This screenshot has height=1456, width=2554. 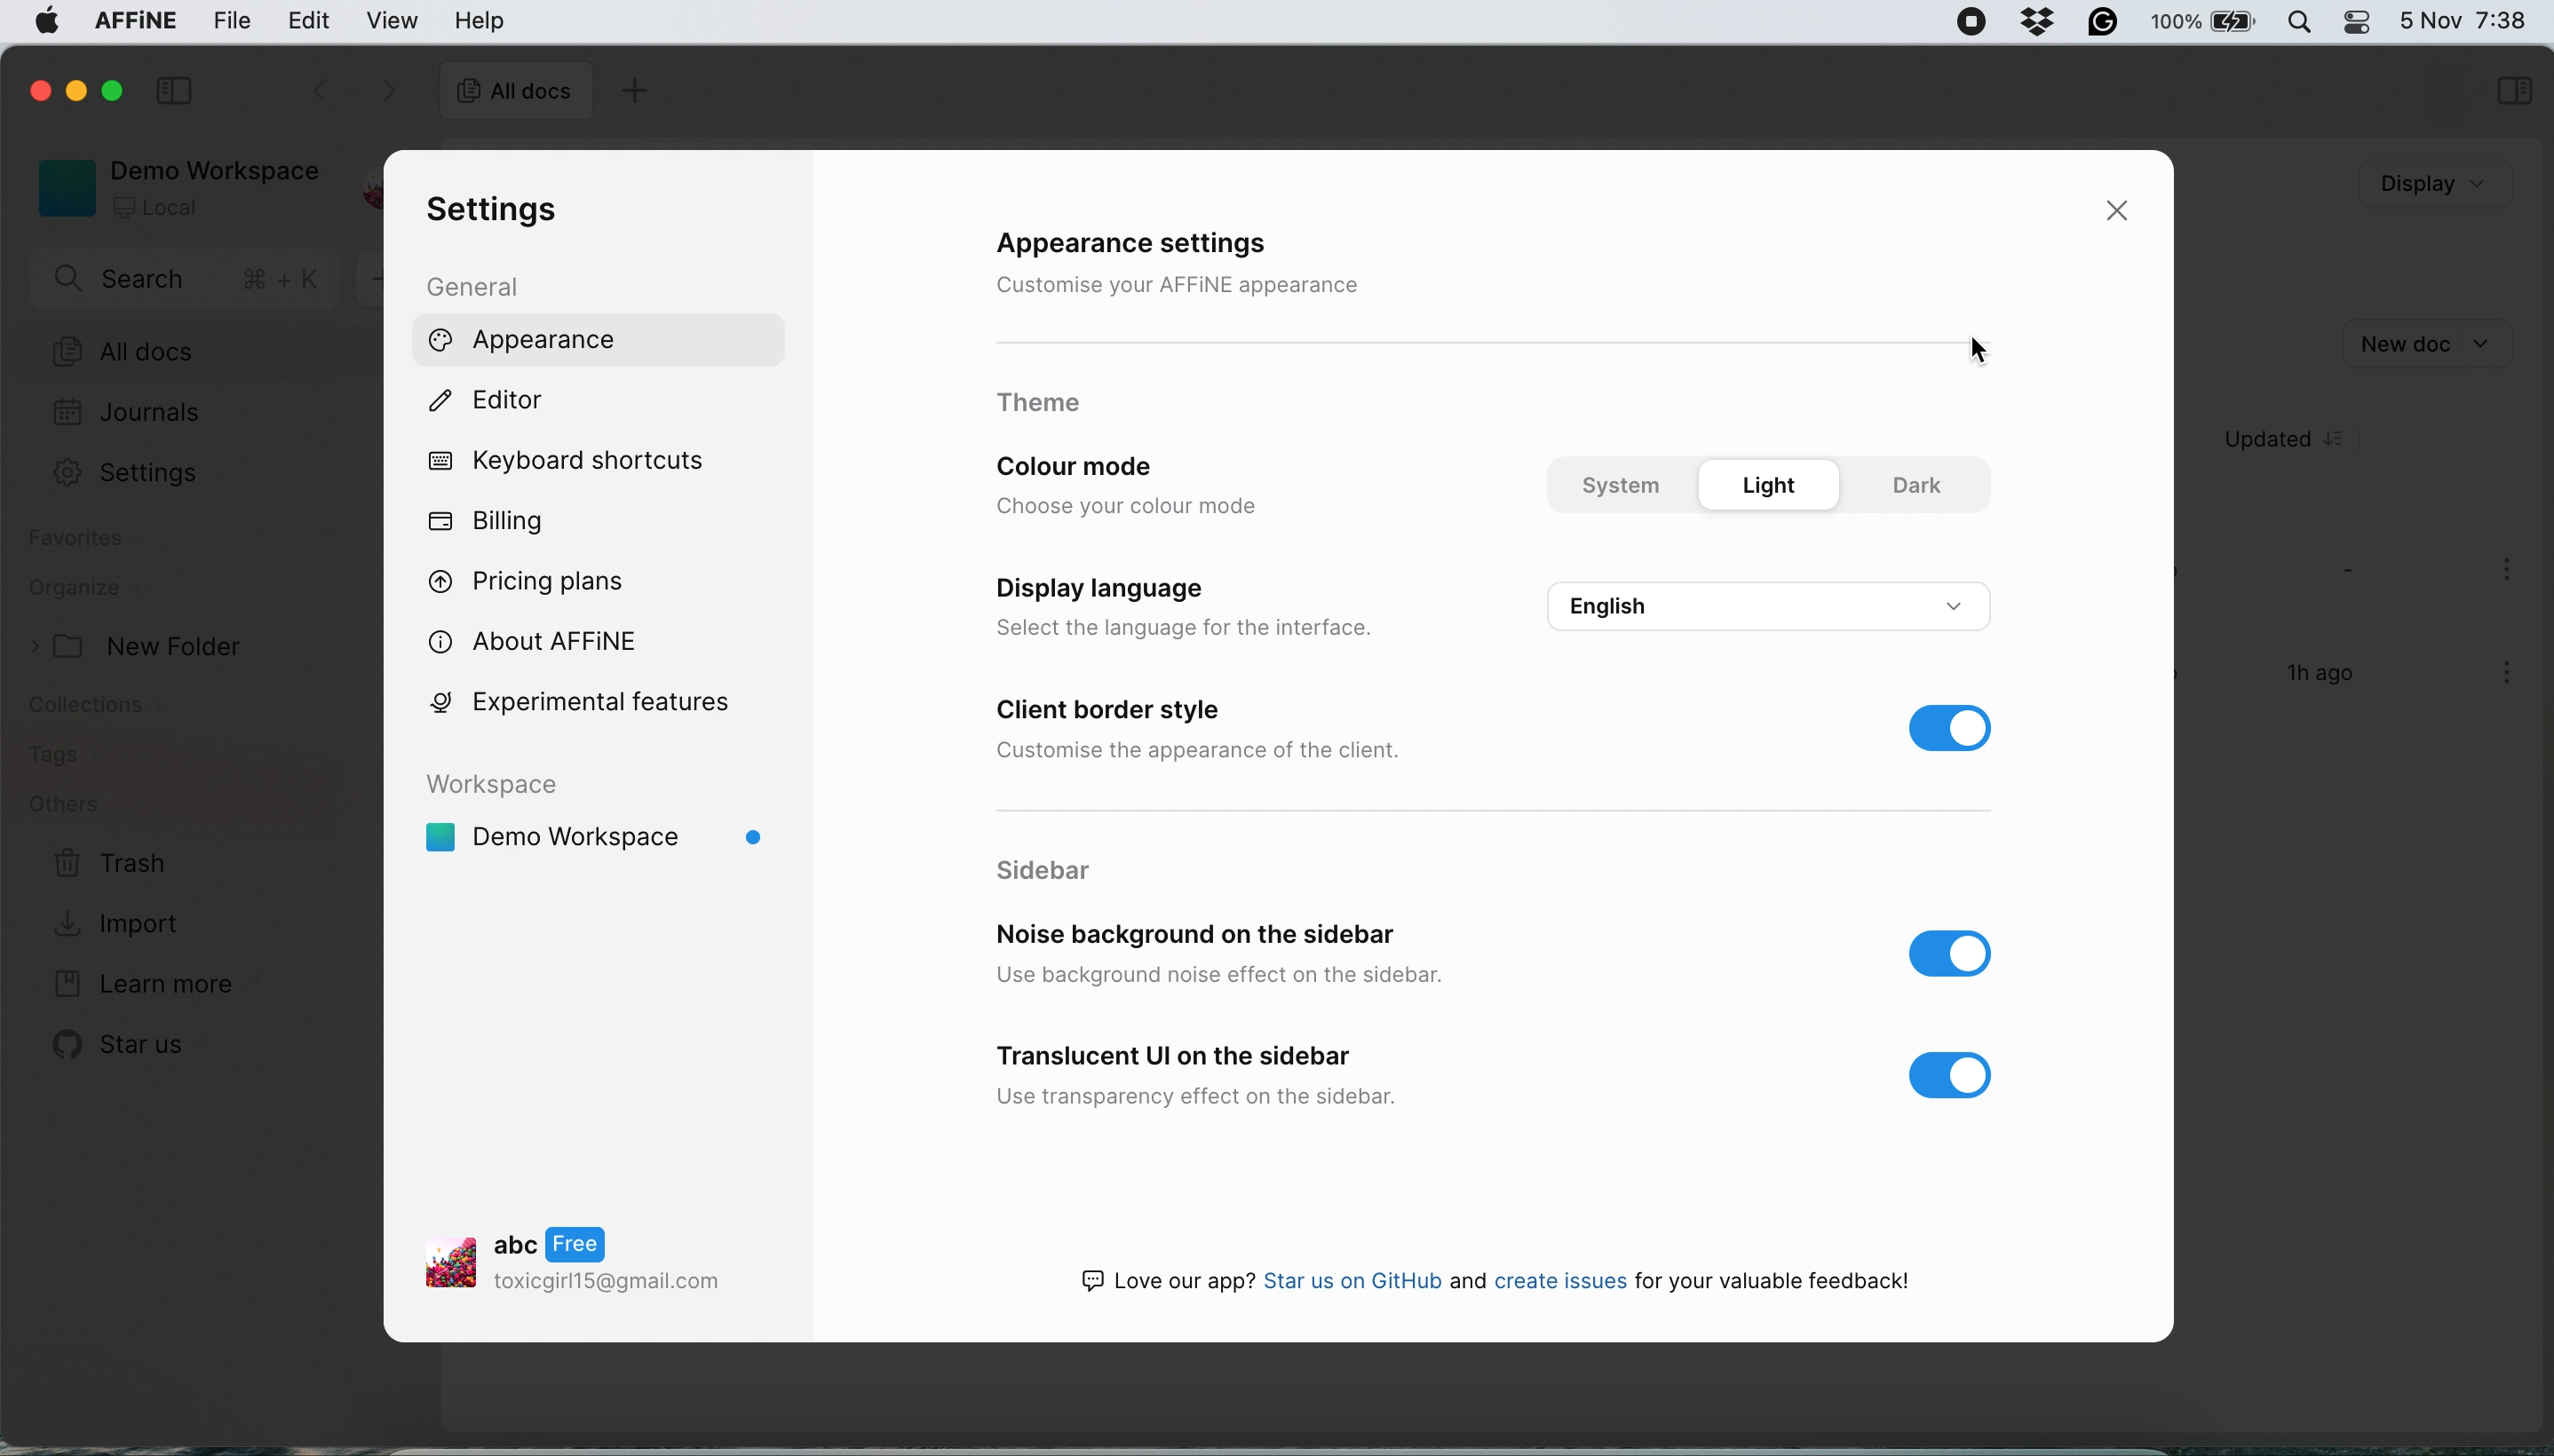 What do you see at coordinates (598, 839) in the screenshot?
I see `I Demo Workspace °` at bounding box center [598, 839].